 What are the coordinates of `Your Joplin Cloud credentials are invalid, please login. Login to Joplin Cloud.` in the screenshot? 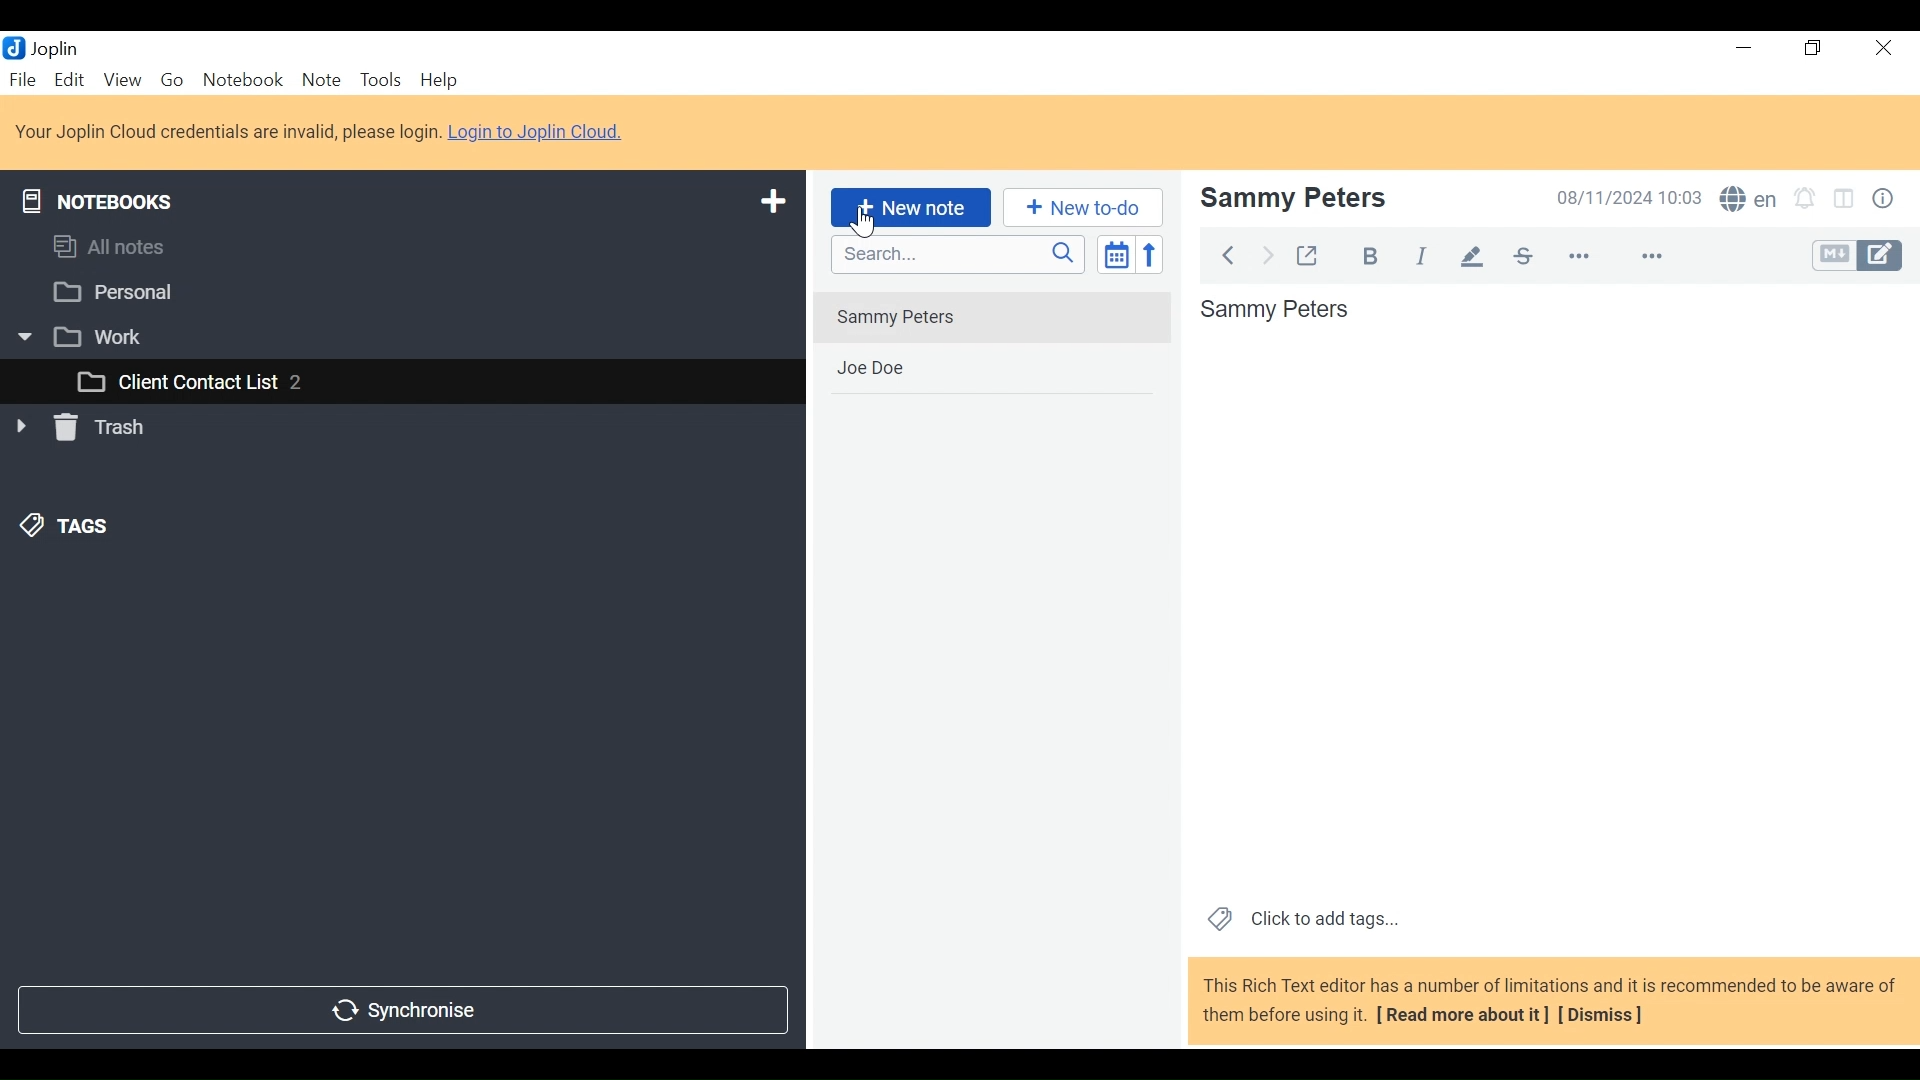 It's located at (323, 131).